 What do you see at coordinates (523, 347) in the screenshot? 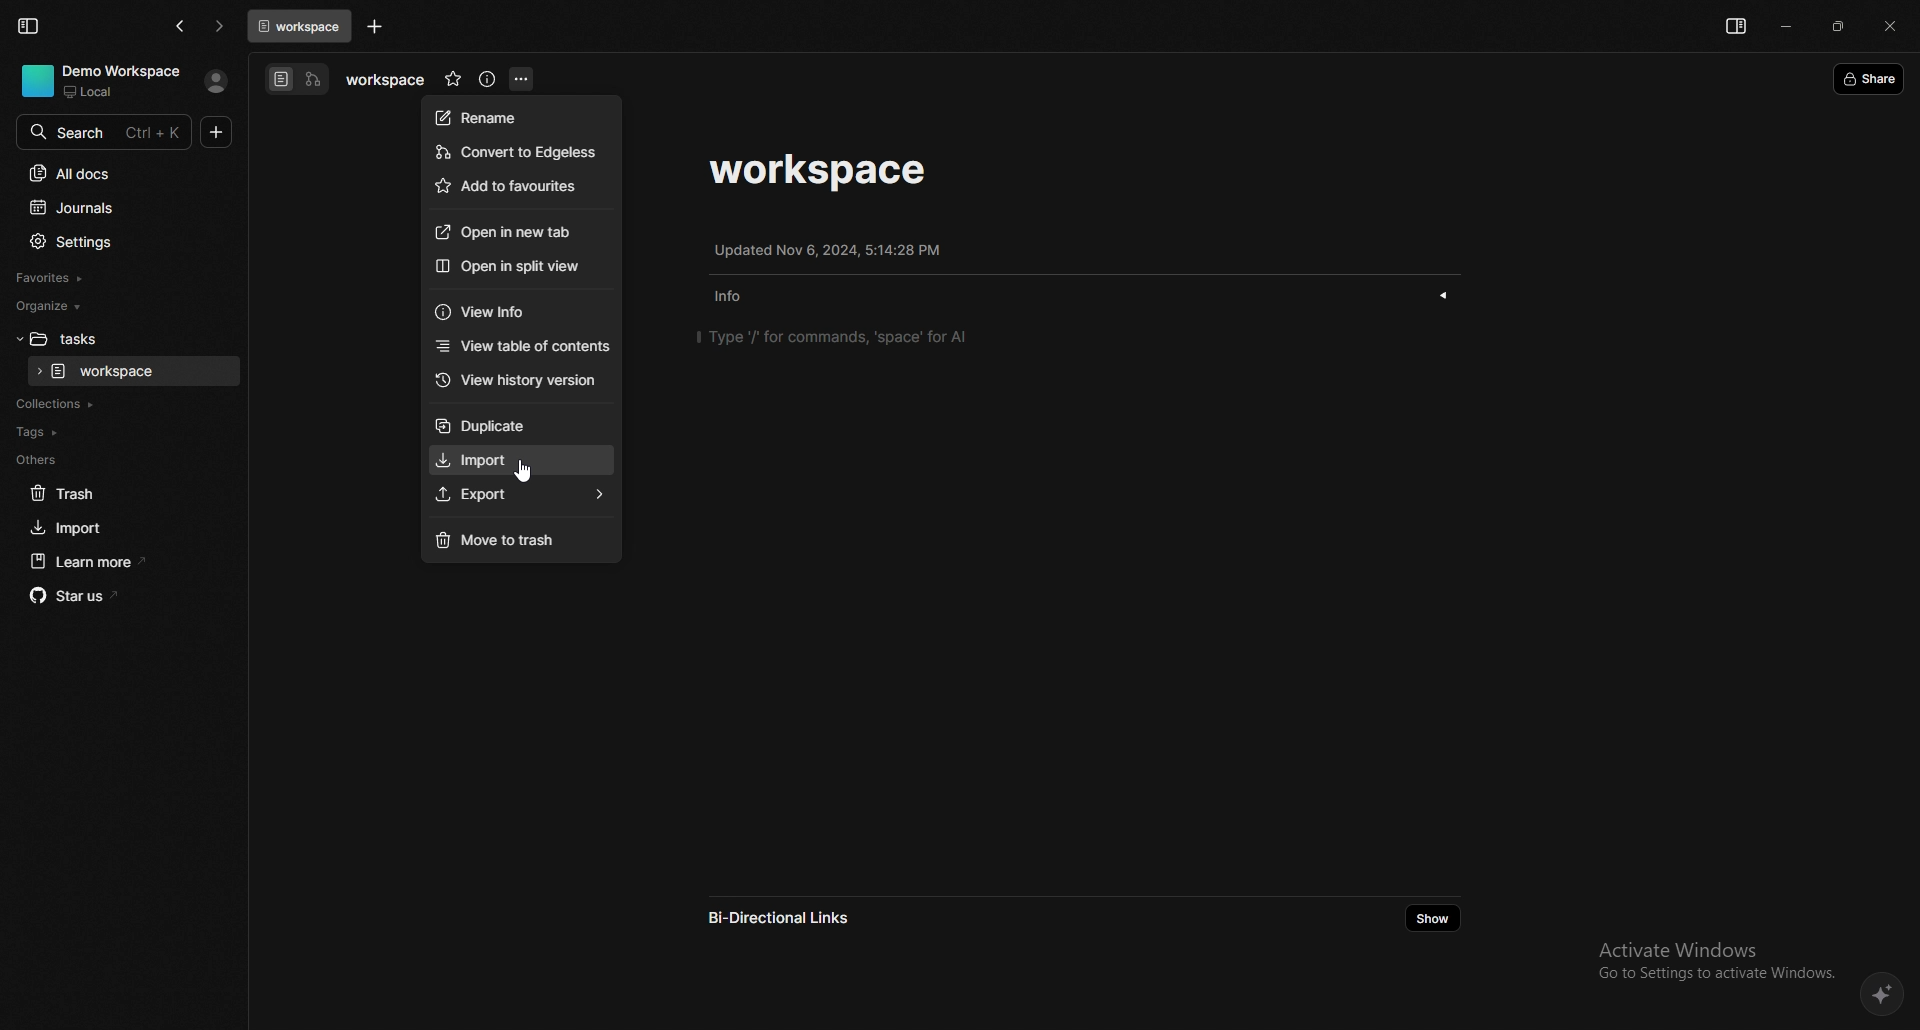
I see `view table of contents` at bounding box center [523, 347].